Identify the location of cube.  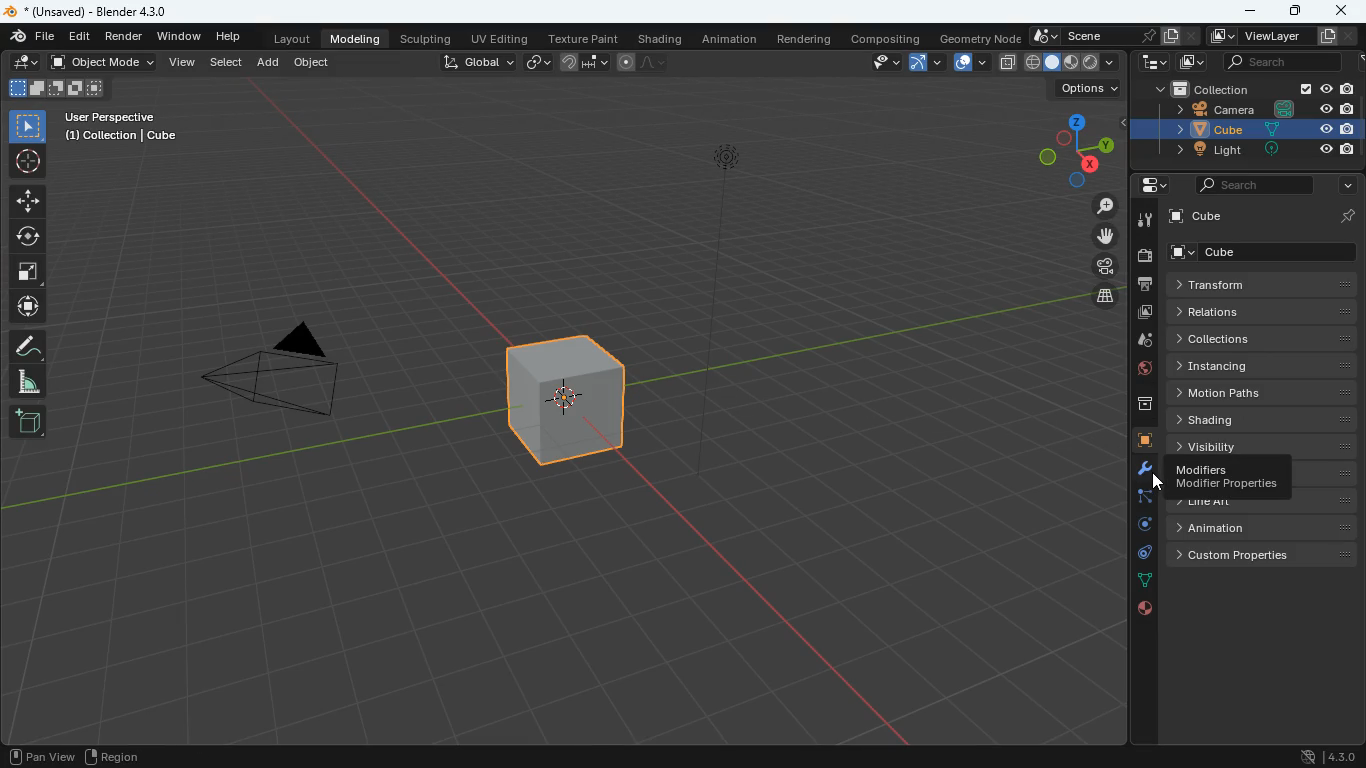
(1259, 214).